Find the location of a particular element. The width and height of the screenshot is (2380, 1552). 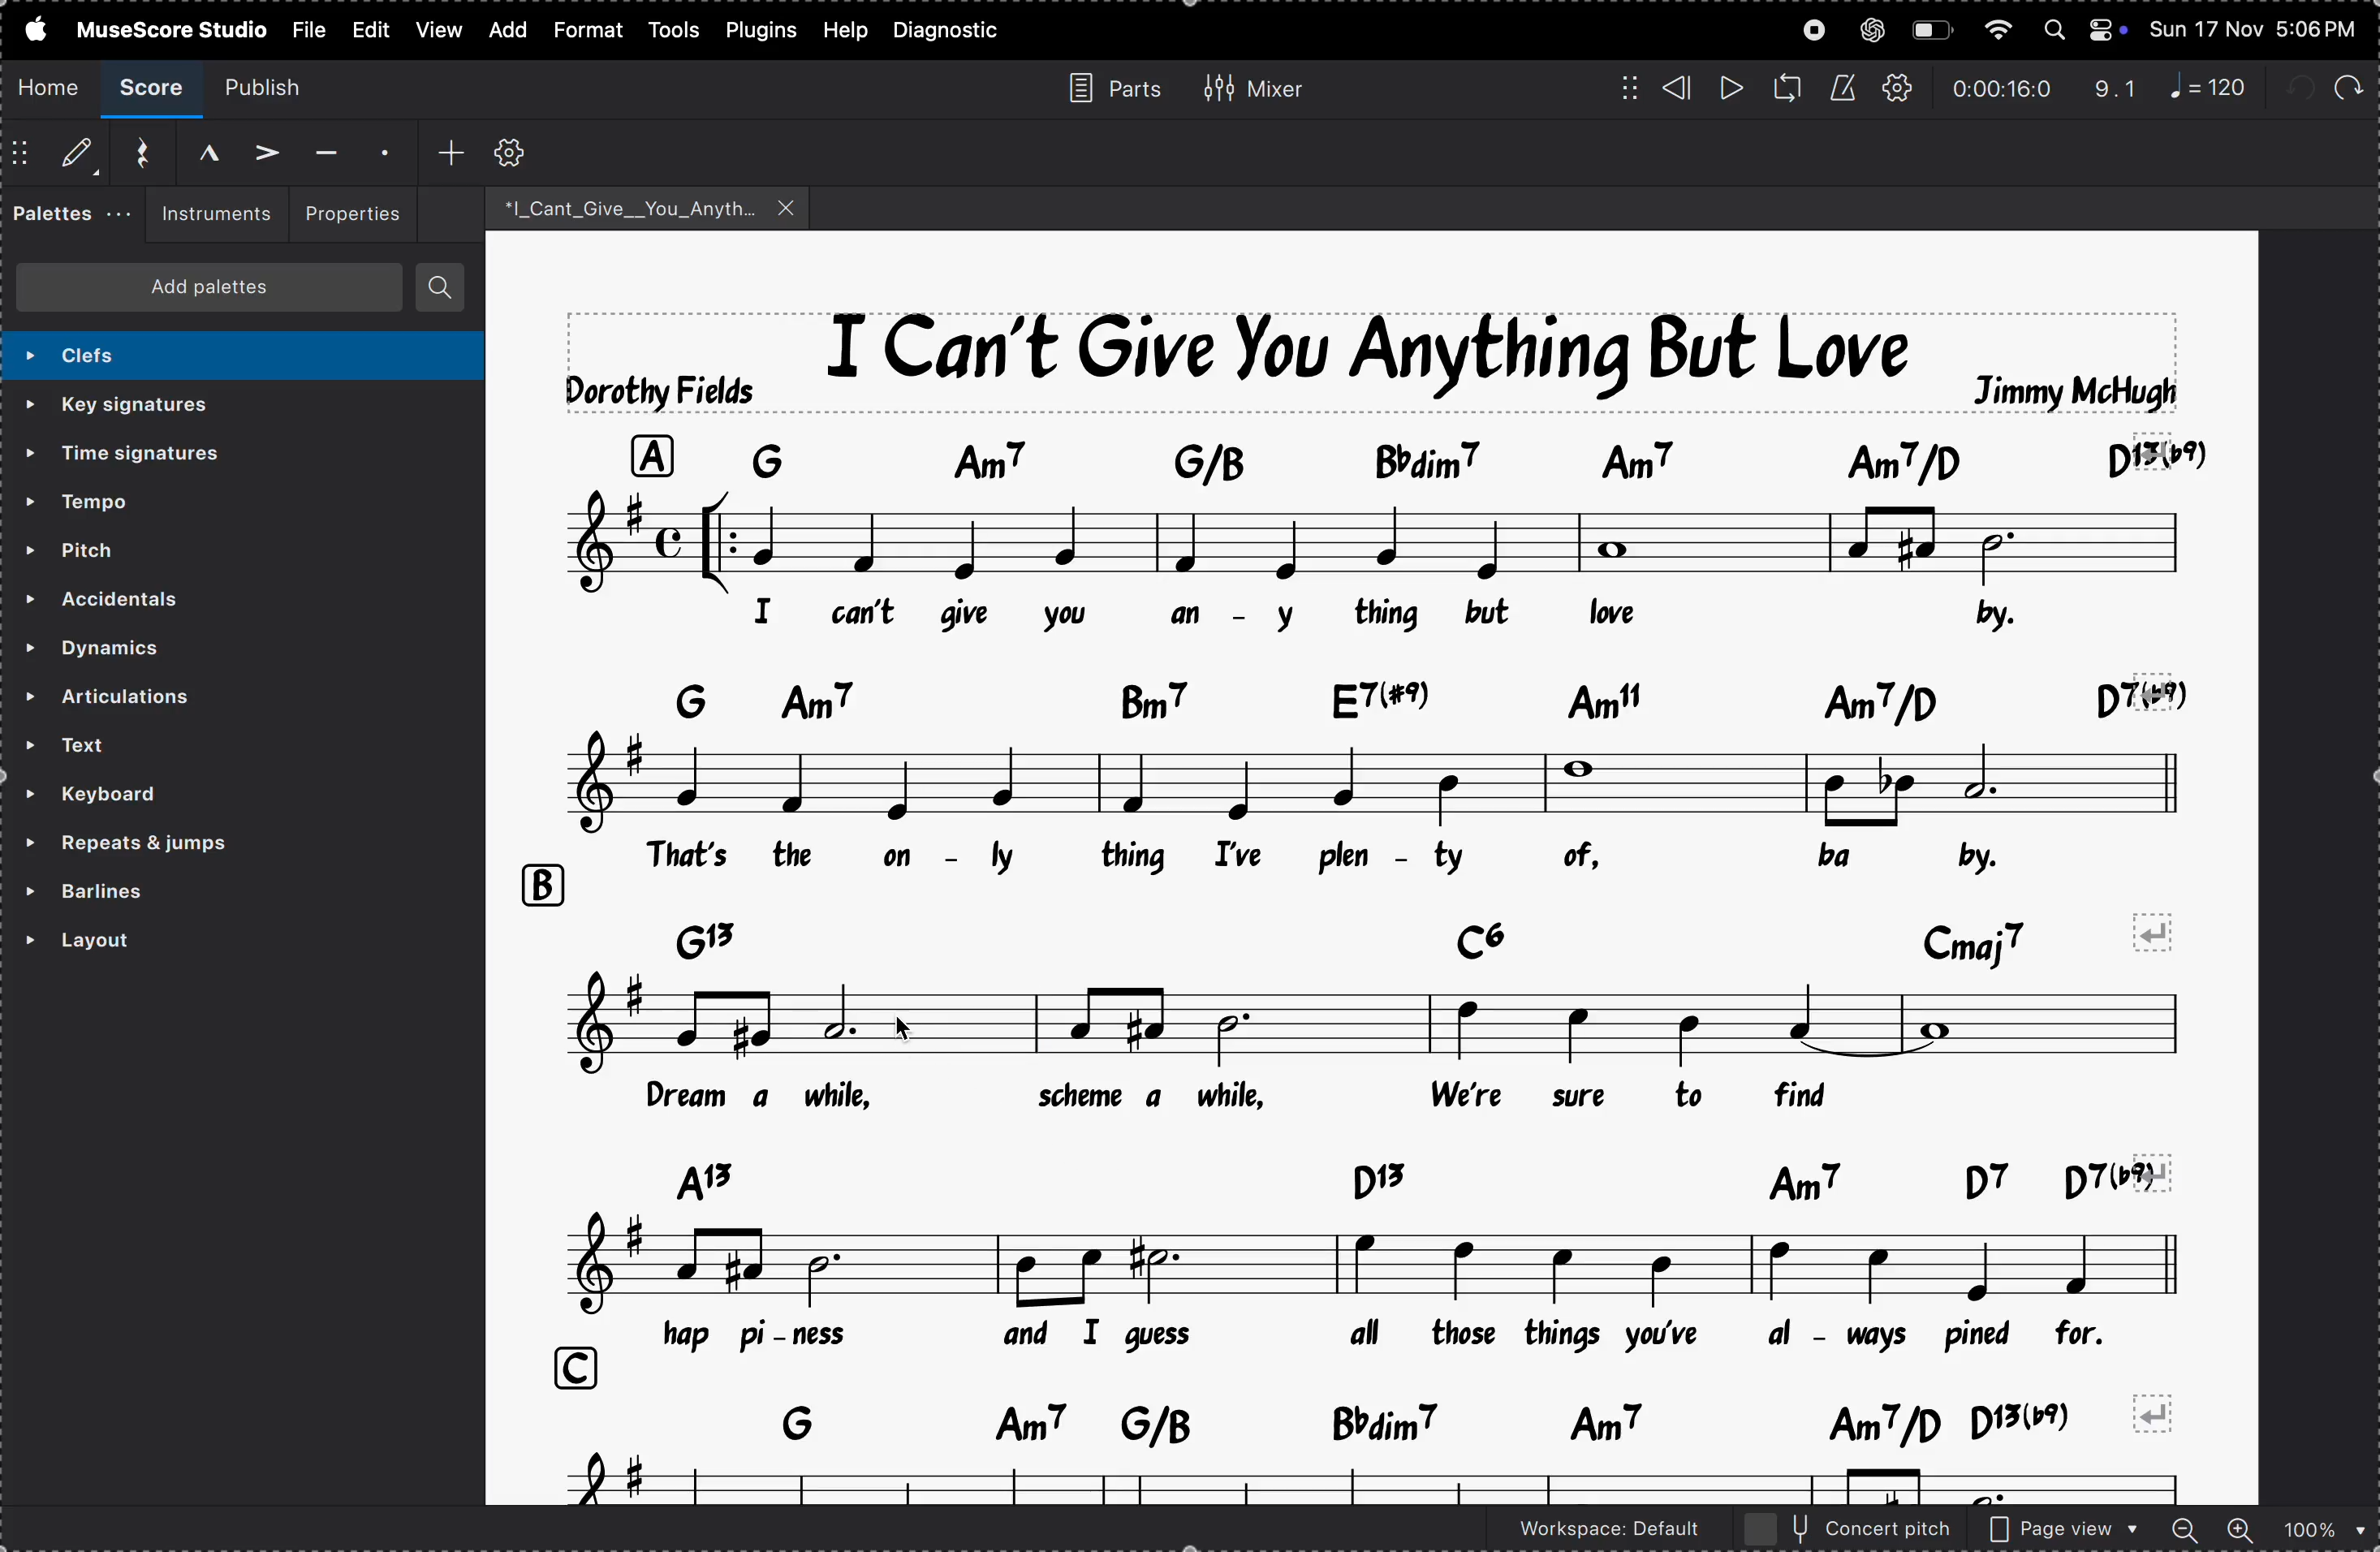

pitch is located at coordinates (133, 550).